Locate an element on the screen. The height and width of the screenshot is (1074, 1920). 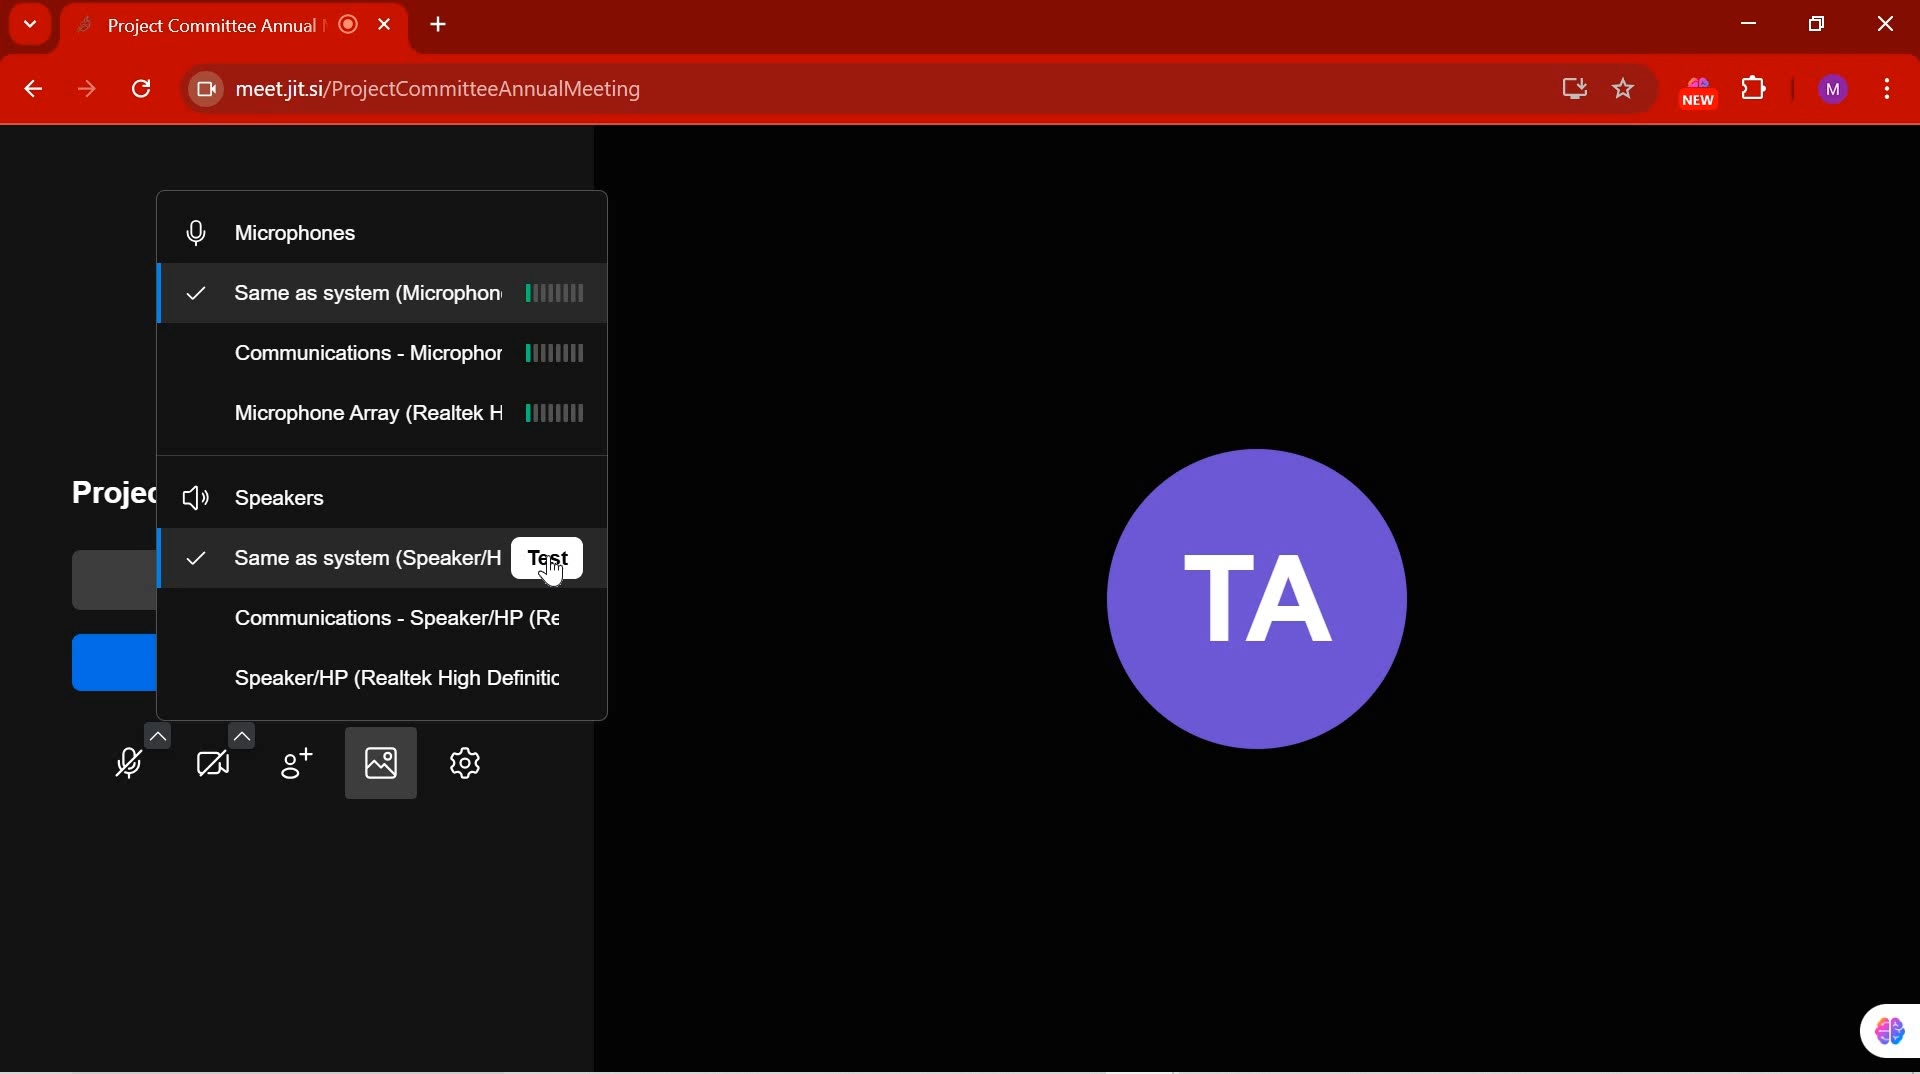
test is located at coordinates (545, 560).